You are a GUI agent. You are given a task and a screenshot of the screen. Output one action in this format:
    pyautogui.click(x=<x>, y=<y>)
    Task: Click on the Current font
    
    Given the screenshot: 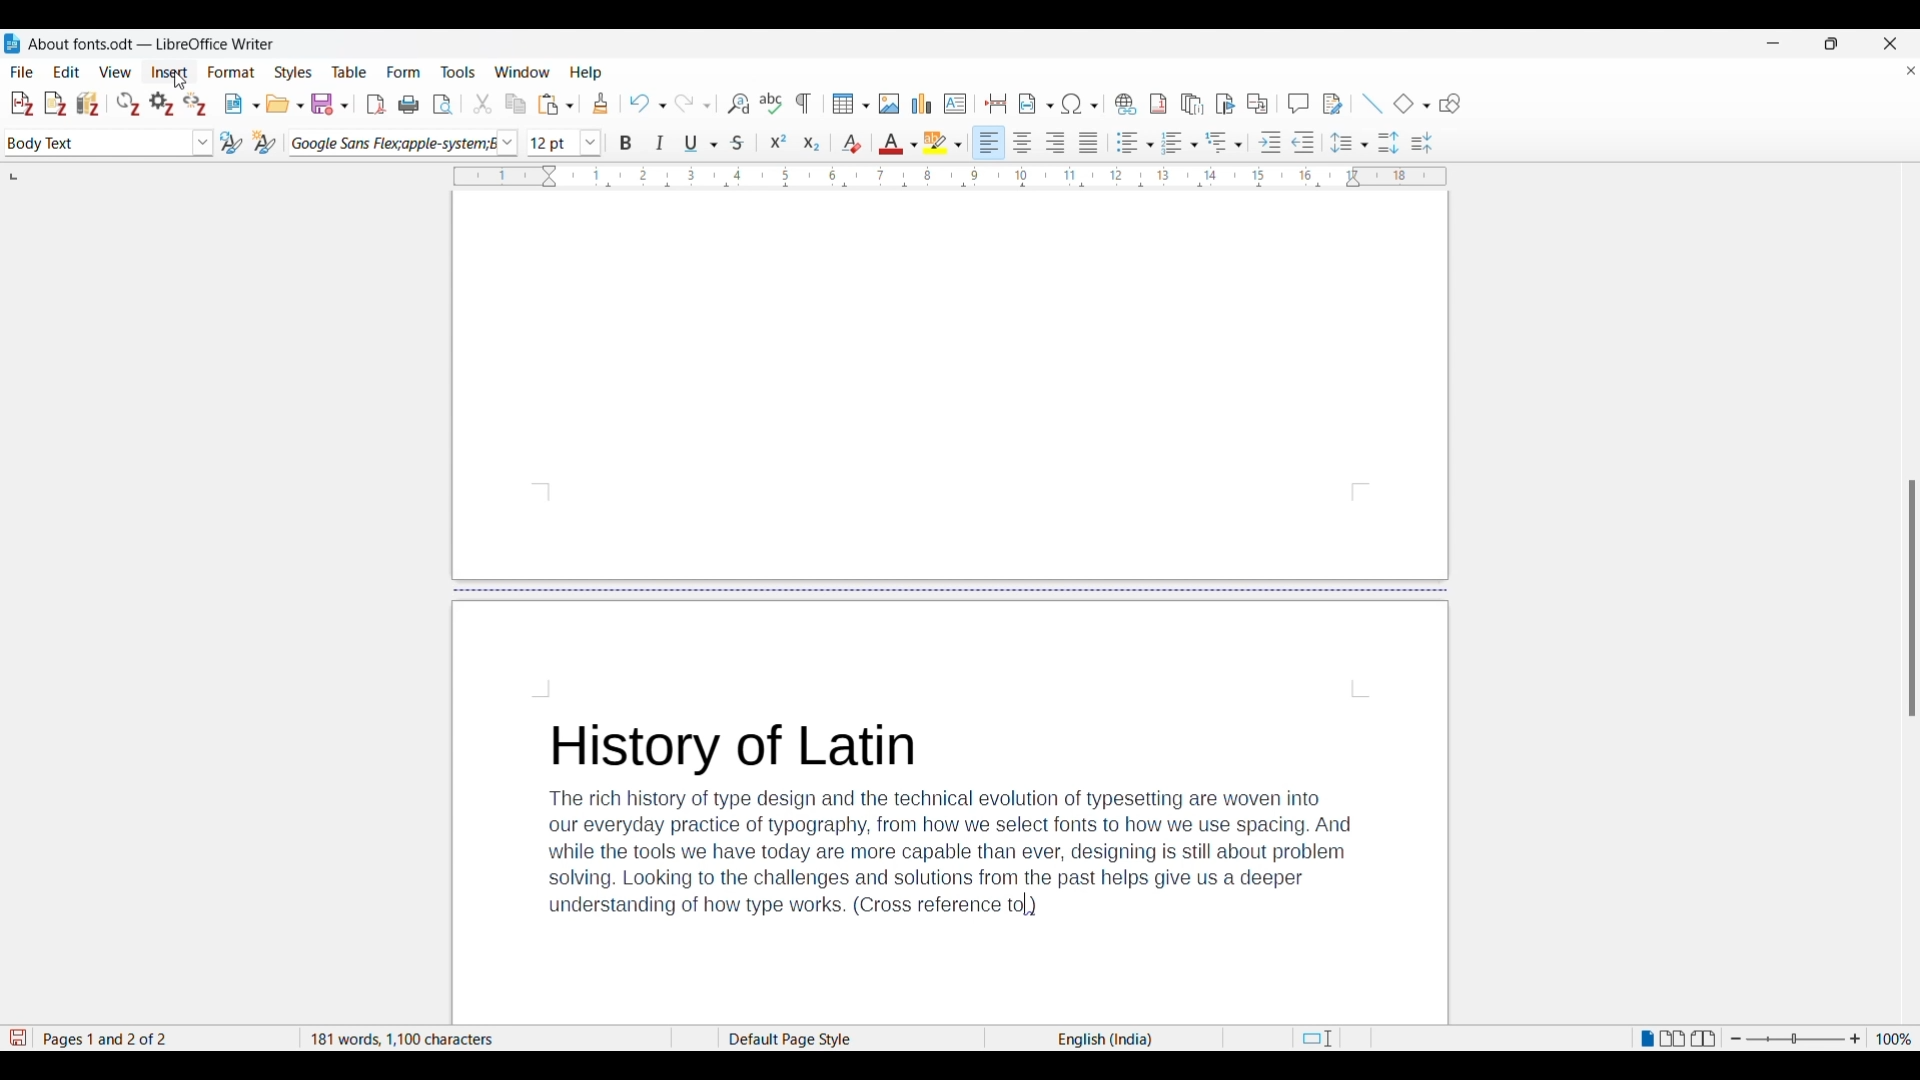 What is the action you would take?
    pyautogui.click(x=390, y=143)
    